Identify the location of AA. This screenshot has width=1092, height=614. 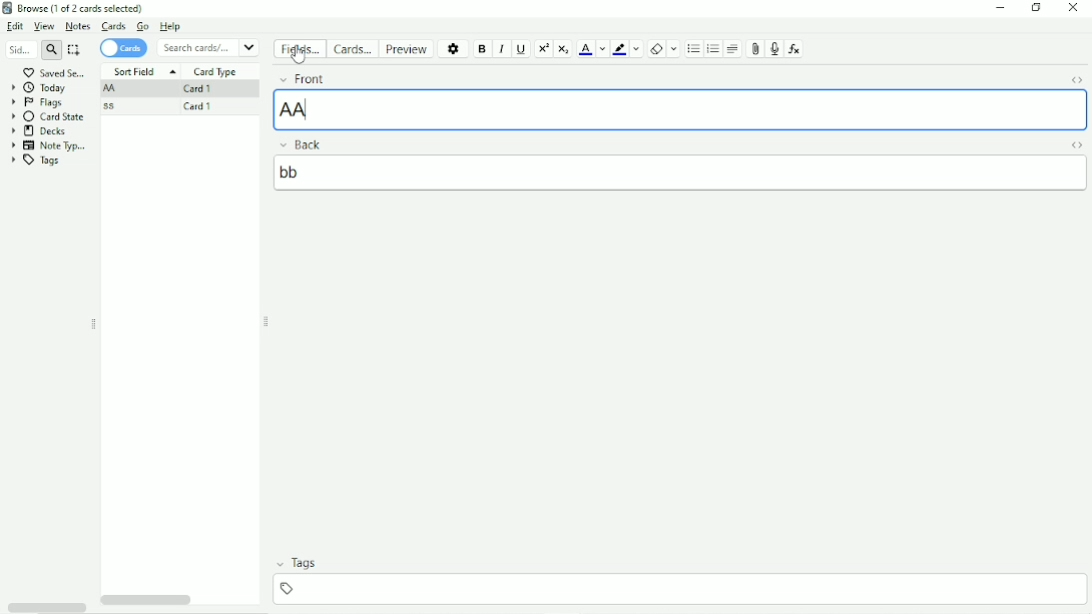
(680, 109).